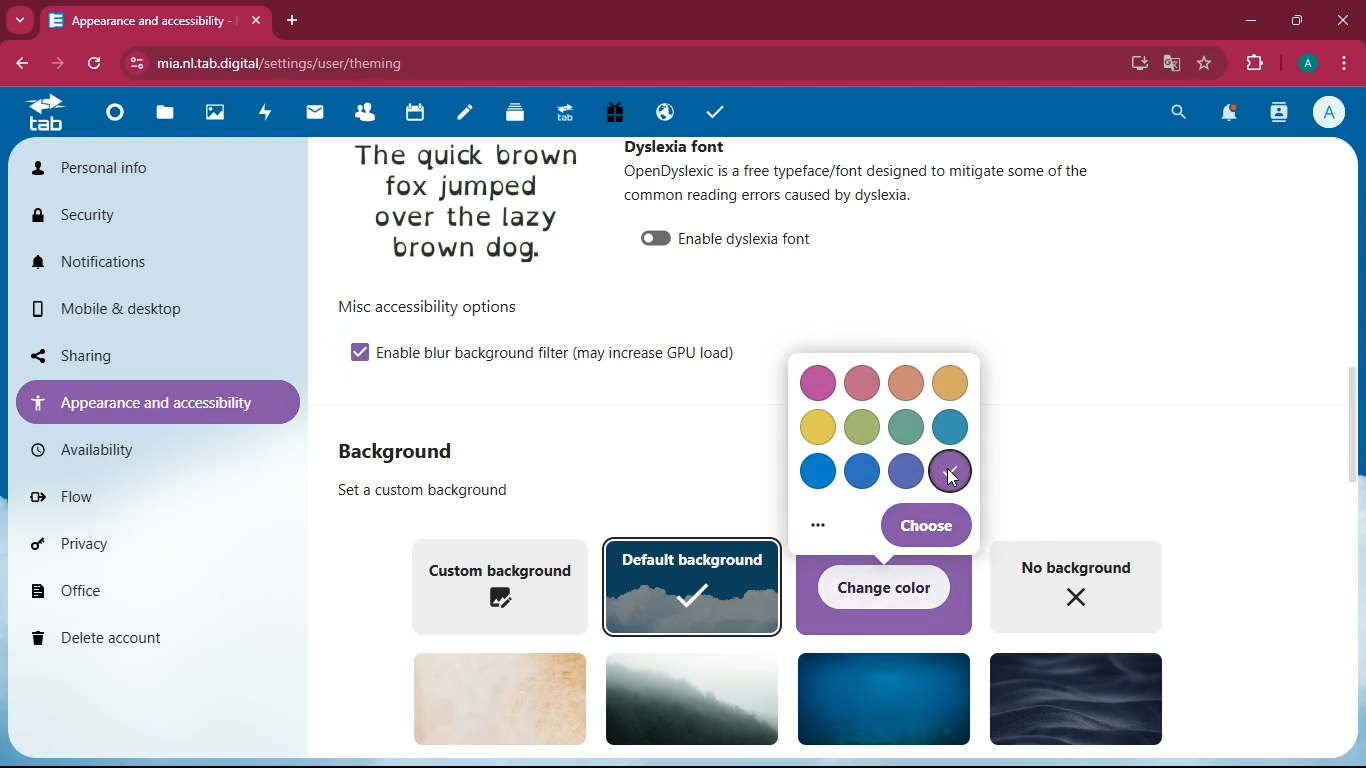 The width and height of the screenshot is (1366, 768). I want to click on OpenDyslexic is a free typeface/font designed to mitigate some of the  common reading errors caused by dyslexia., so click(881, 191).